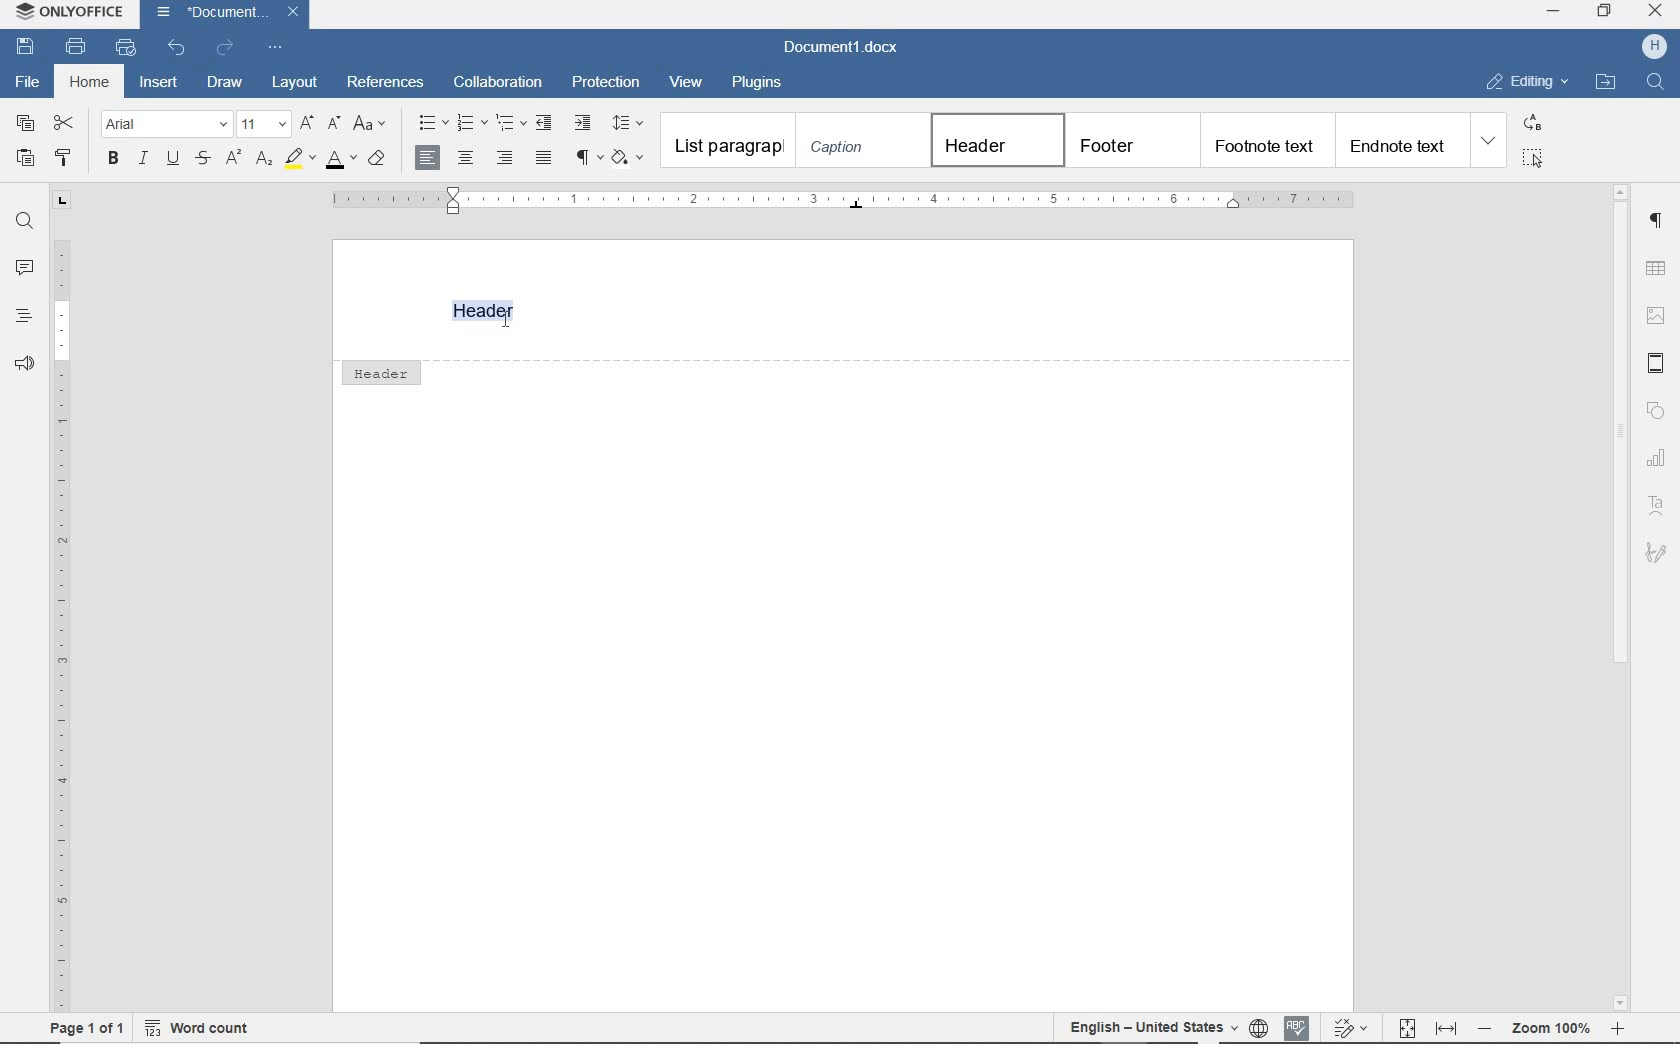 The height and width of the screenshot is (1044, 1680). What do you see at coordinates (1605, 11) in the screenshot?
I see `RESTORE DOWN` at bounding box center [1605, 11].